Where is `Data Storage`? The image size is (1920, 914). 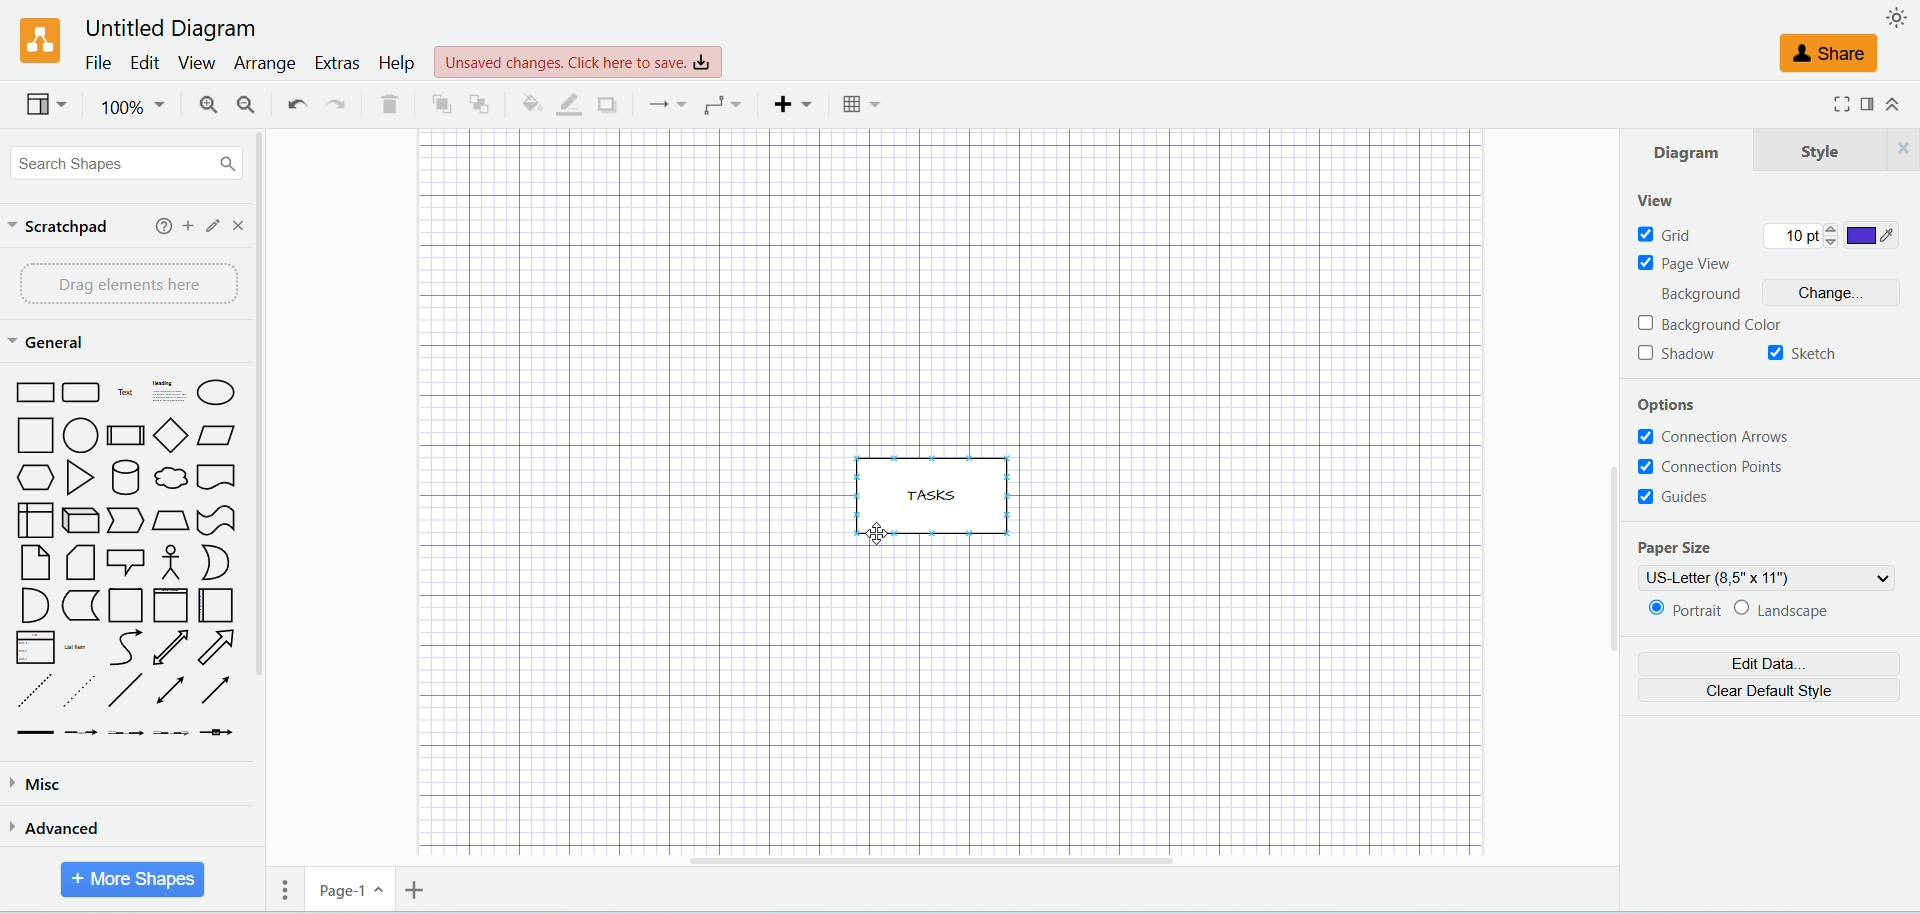 Data Storage is located at coordinates (80, 607).